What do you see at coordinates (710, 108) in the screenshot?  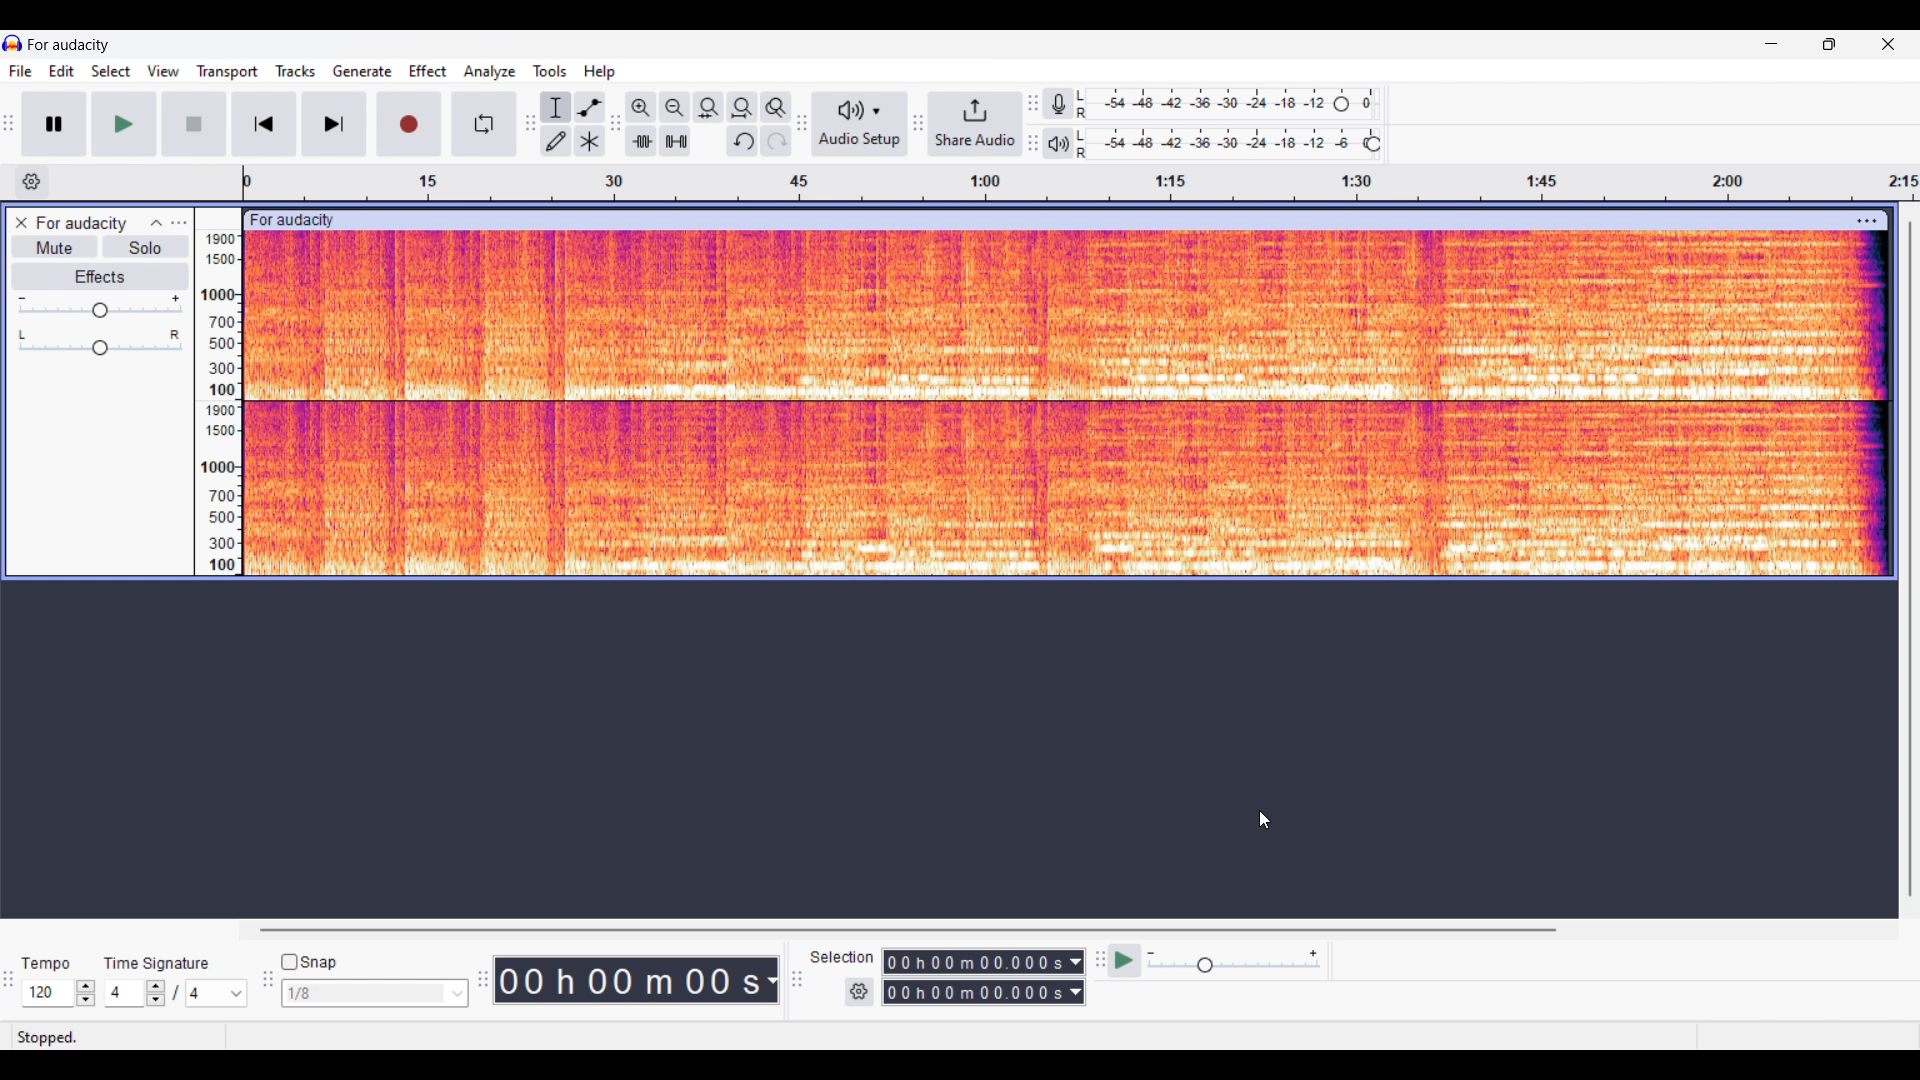 I see `Fit selection to width` at bounding box center [710, 108].